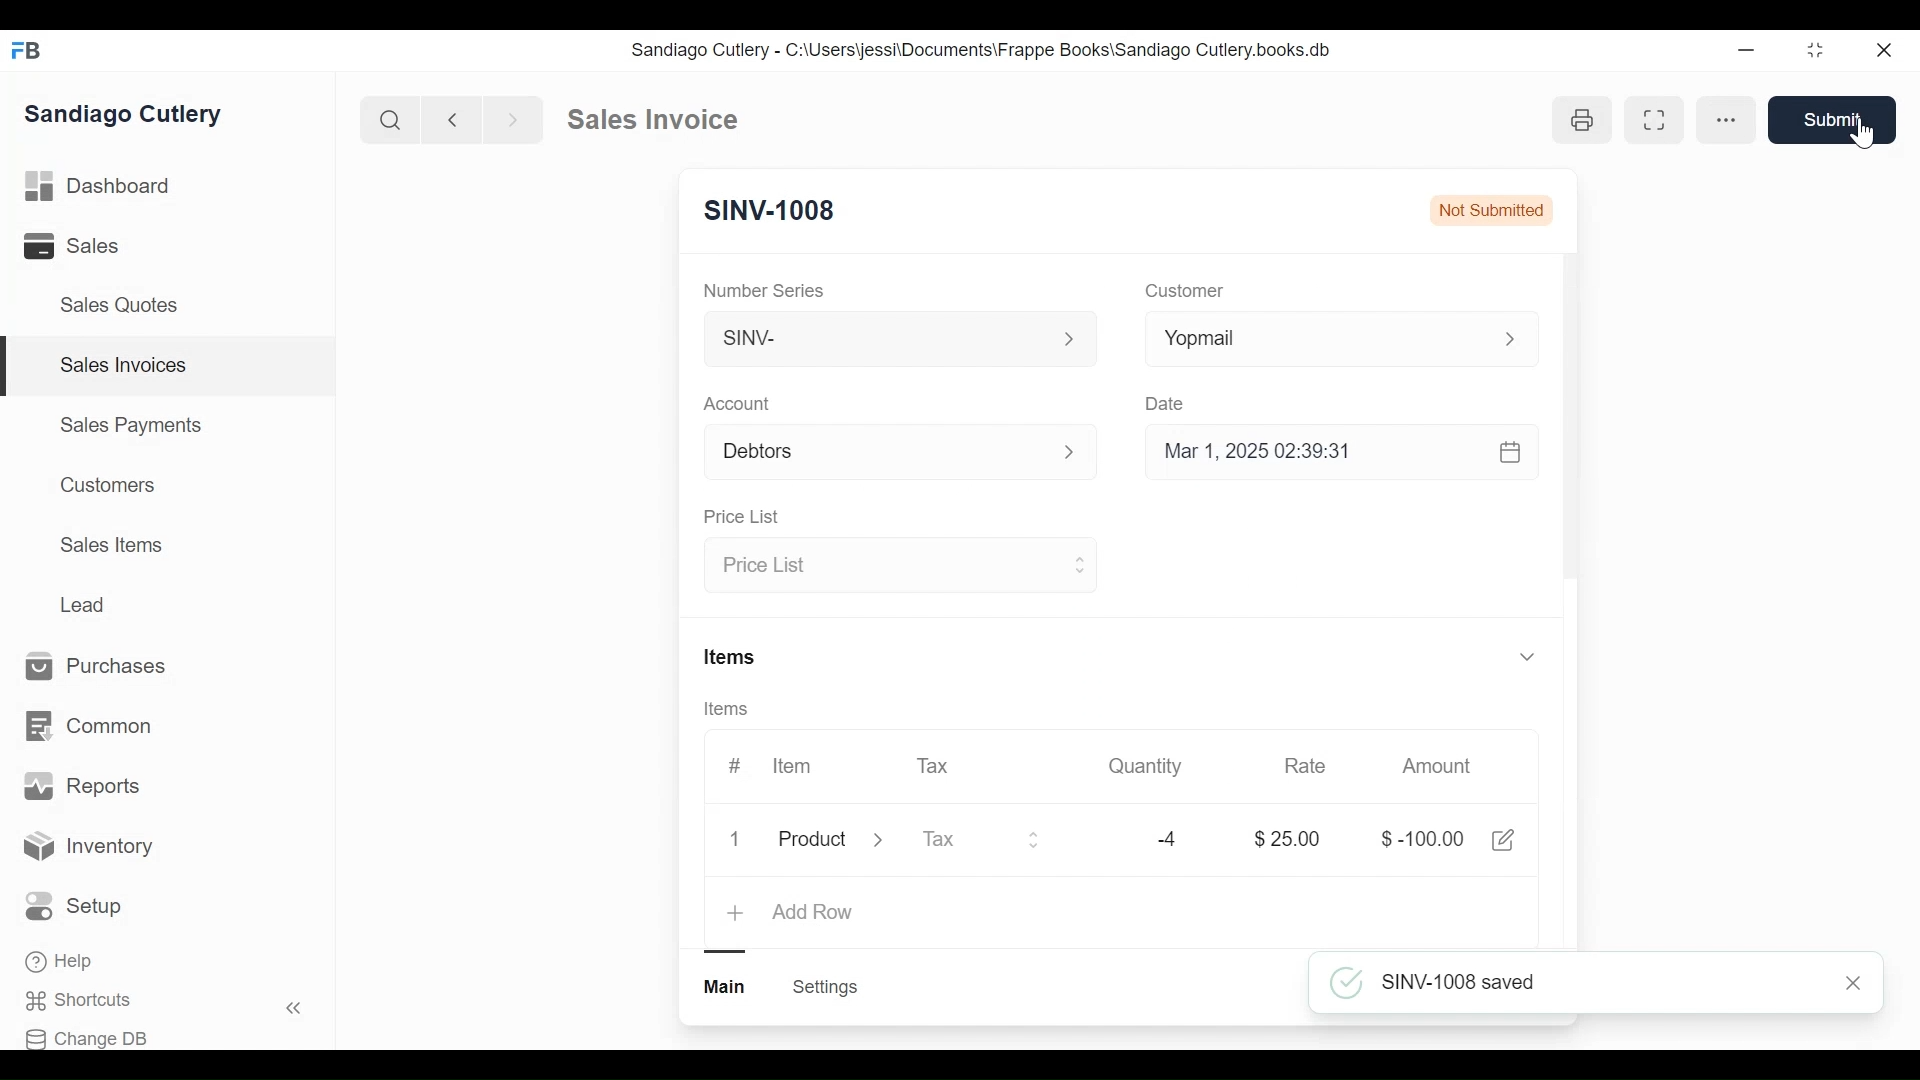 Image resolution: width=1920 pixels, height=1080 pixels. Describe the element at coordinates (892, 336) in the screenshot. I see `SINV-` at that location.